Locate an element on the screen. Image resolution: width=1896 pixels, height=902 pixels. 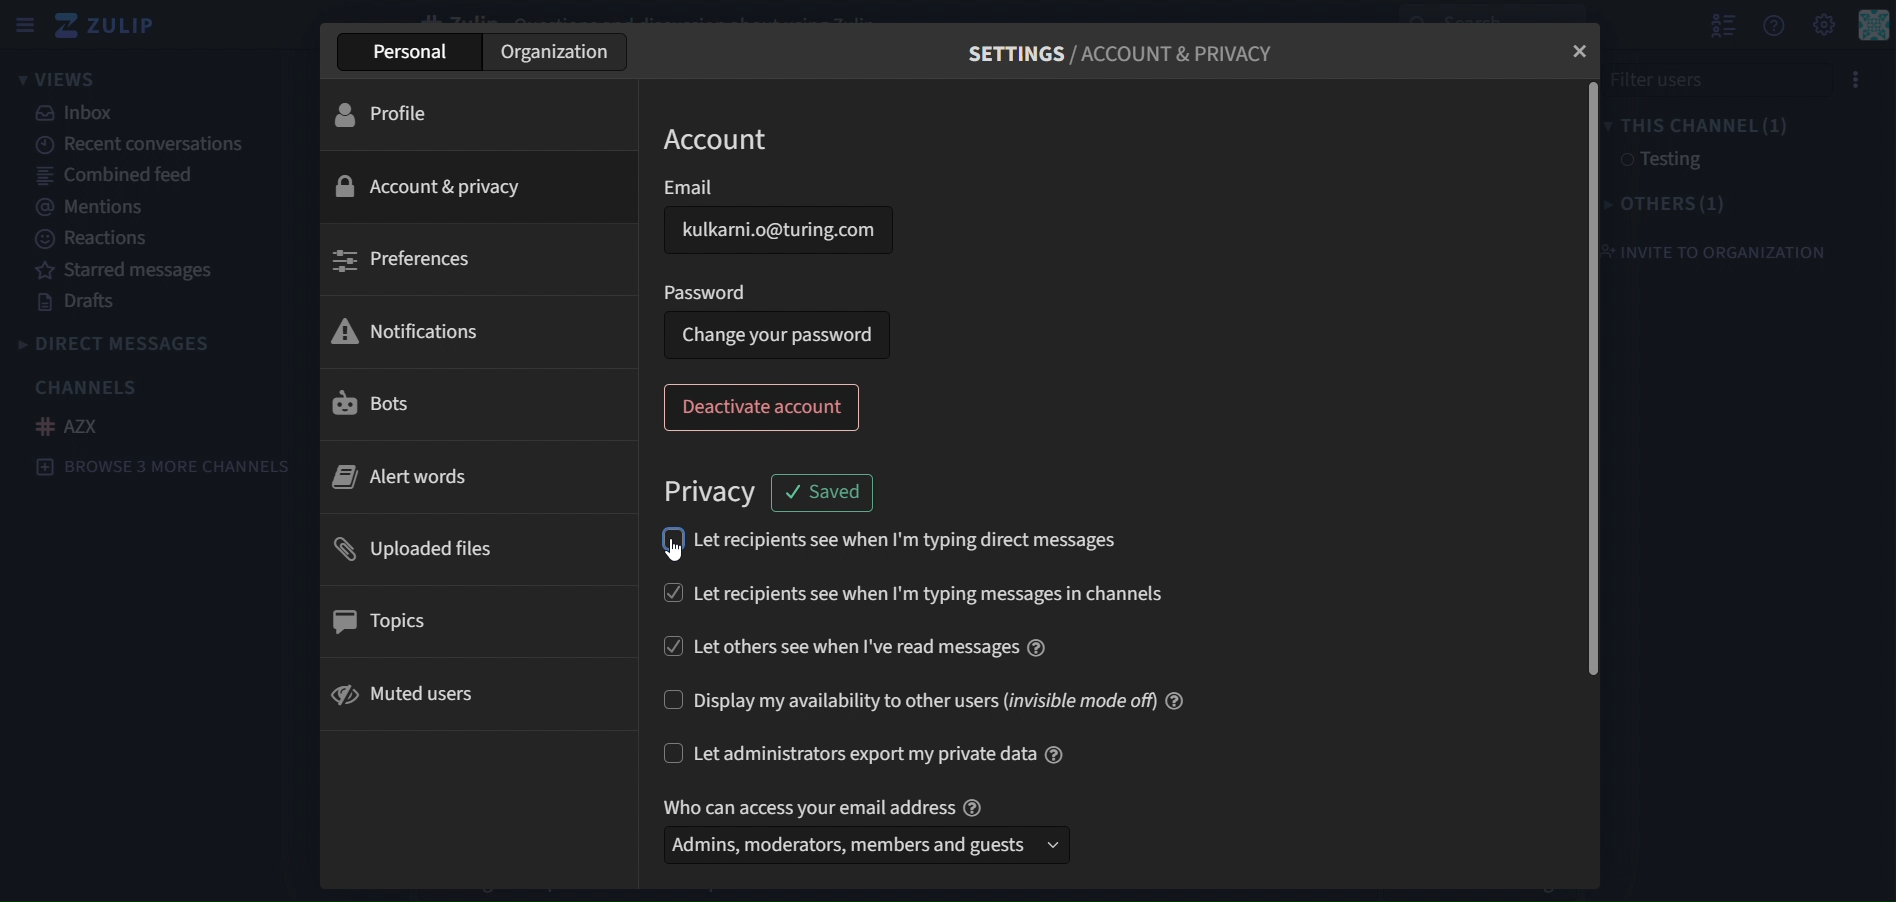
Password is located at coordinates (776, 294).